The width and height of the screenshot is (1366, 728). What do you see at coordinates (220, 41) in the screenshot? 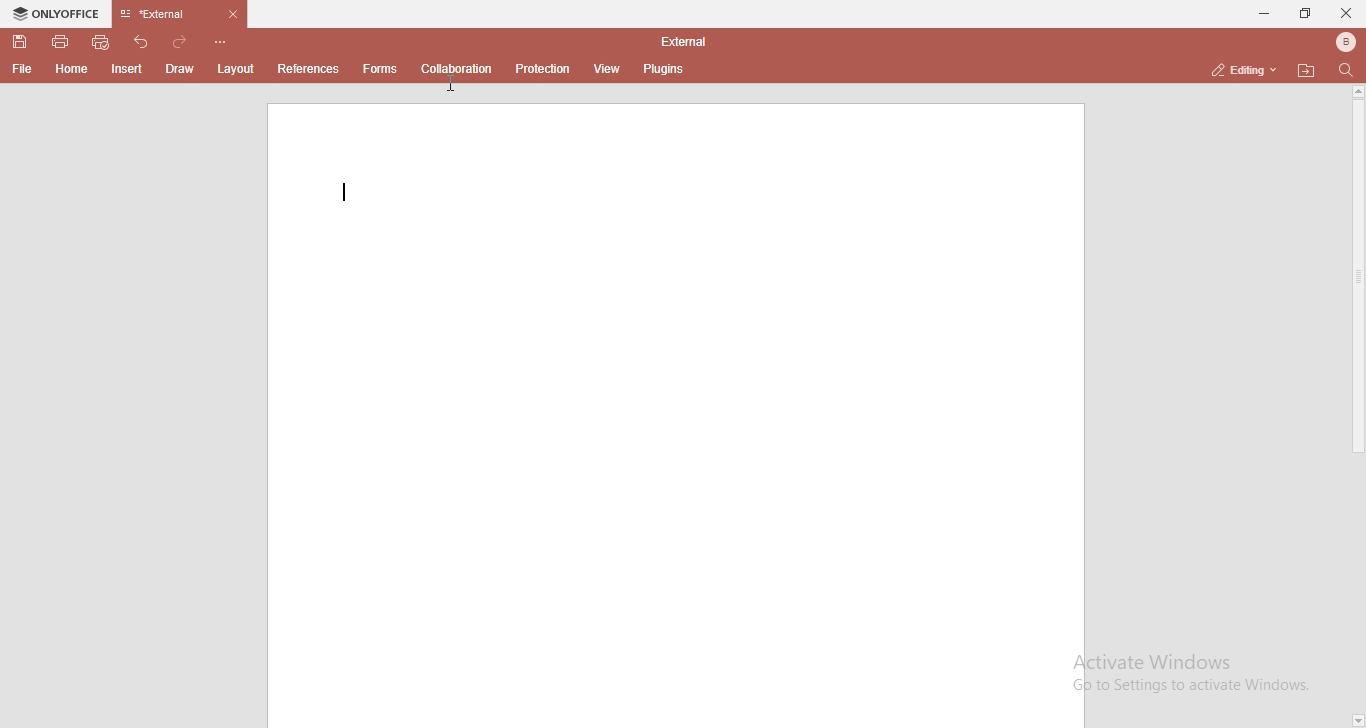
I see `customise quick access toolbar` at bounding box center [220, 41].